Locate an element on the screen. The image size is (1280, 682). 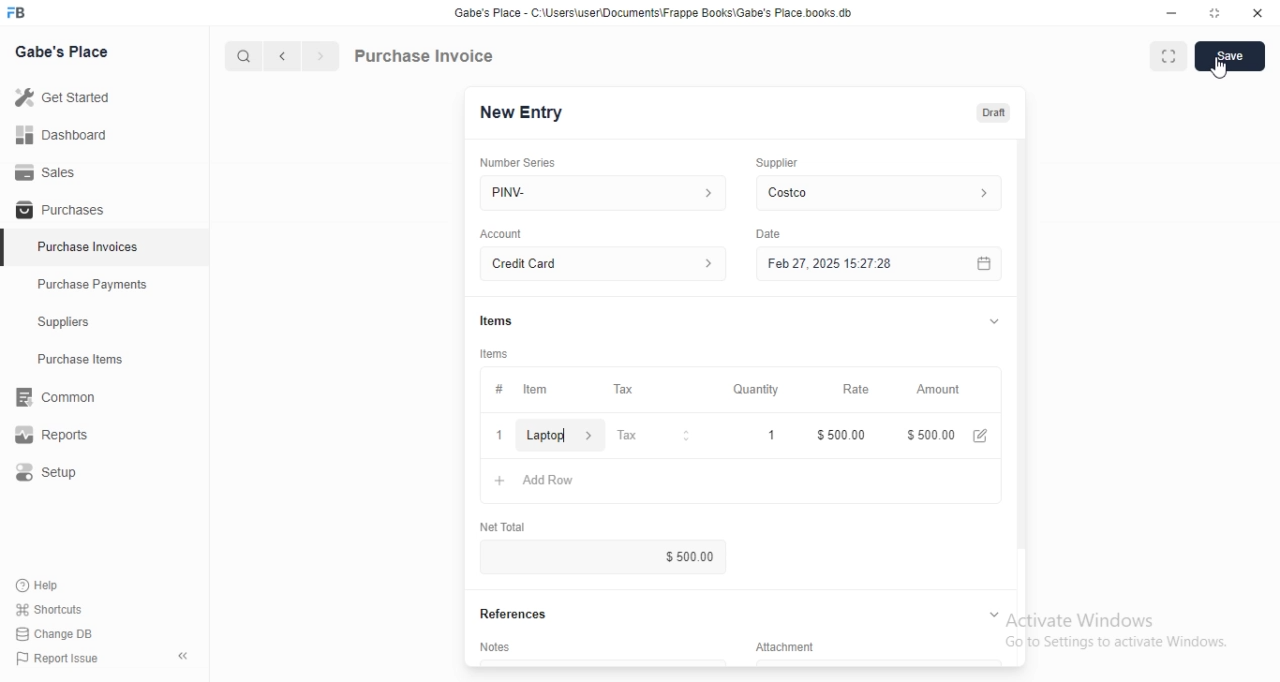
New Entry is located at coordinates (522, 113).